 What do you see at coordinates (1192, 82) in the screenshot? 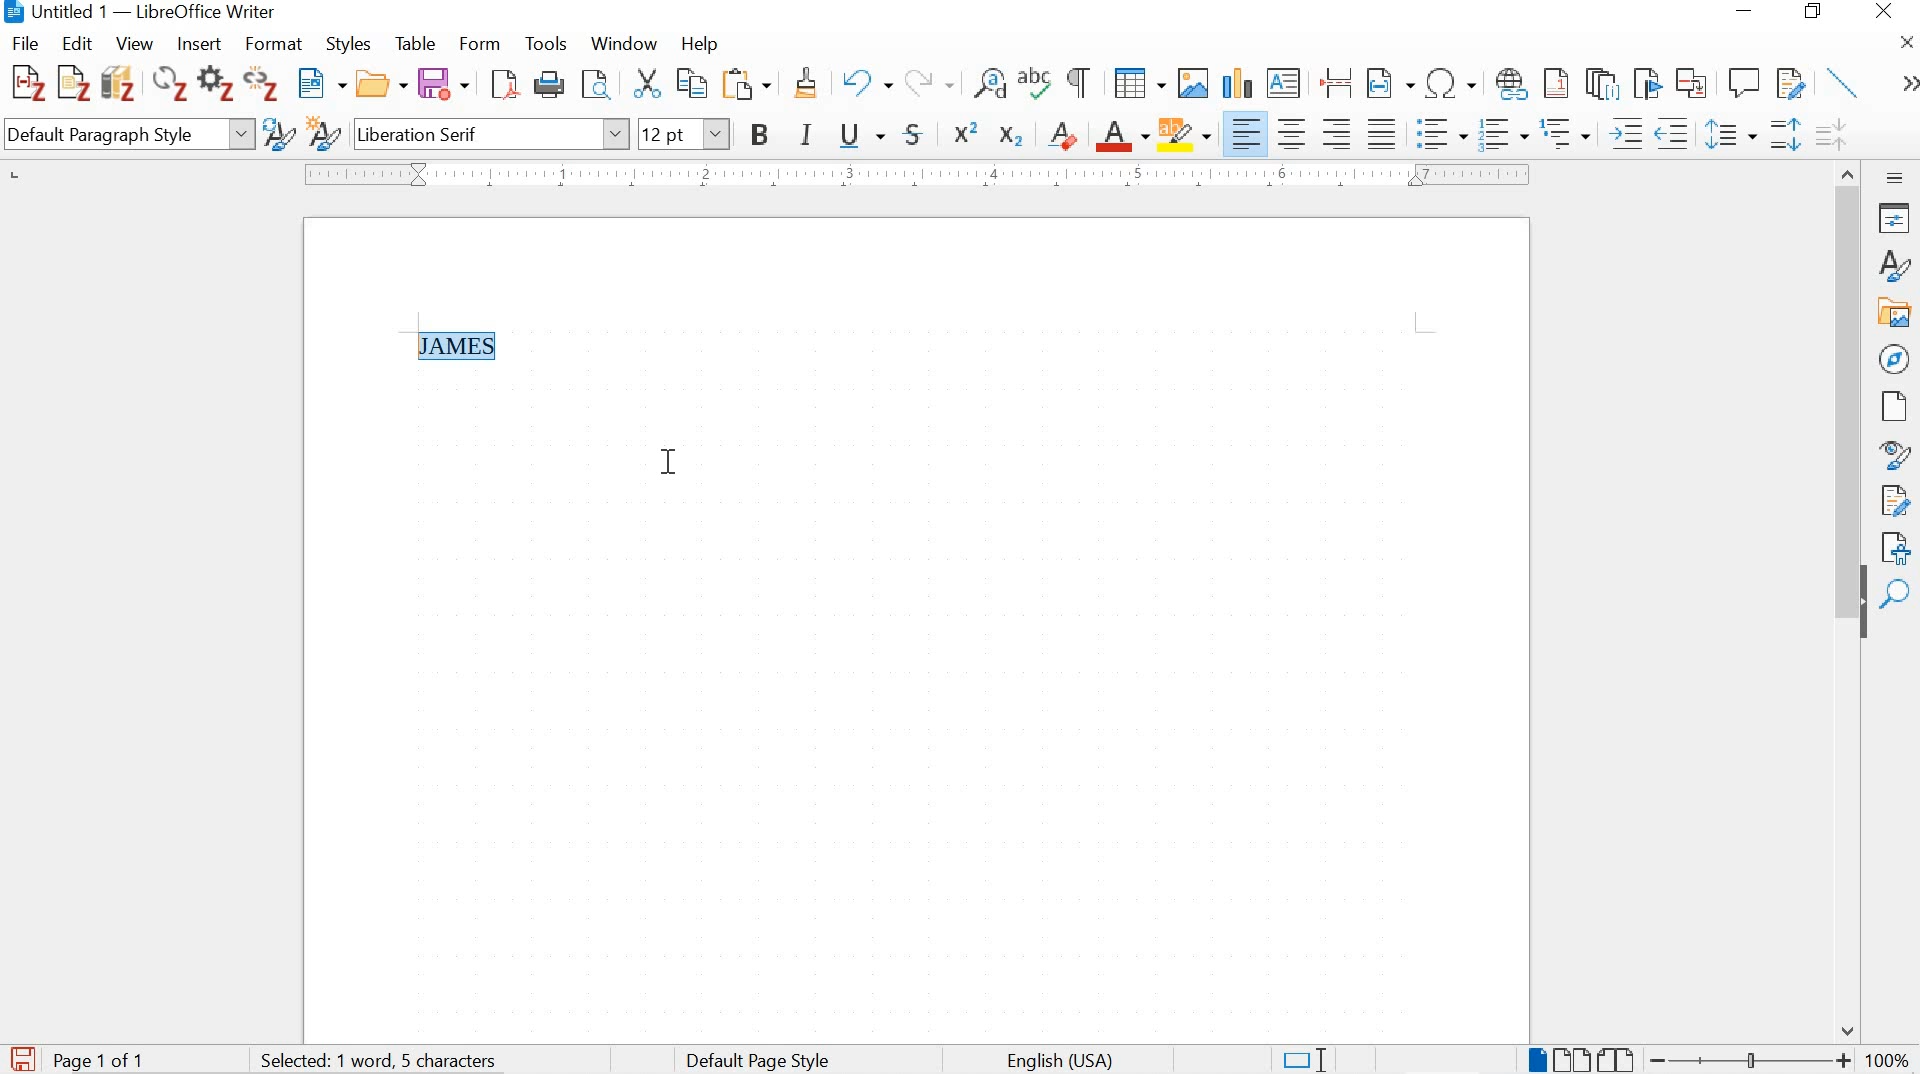
I see `insert image` at bounding box center [1192, 82].